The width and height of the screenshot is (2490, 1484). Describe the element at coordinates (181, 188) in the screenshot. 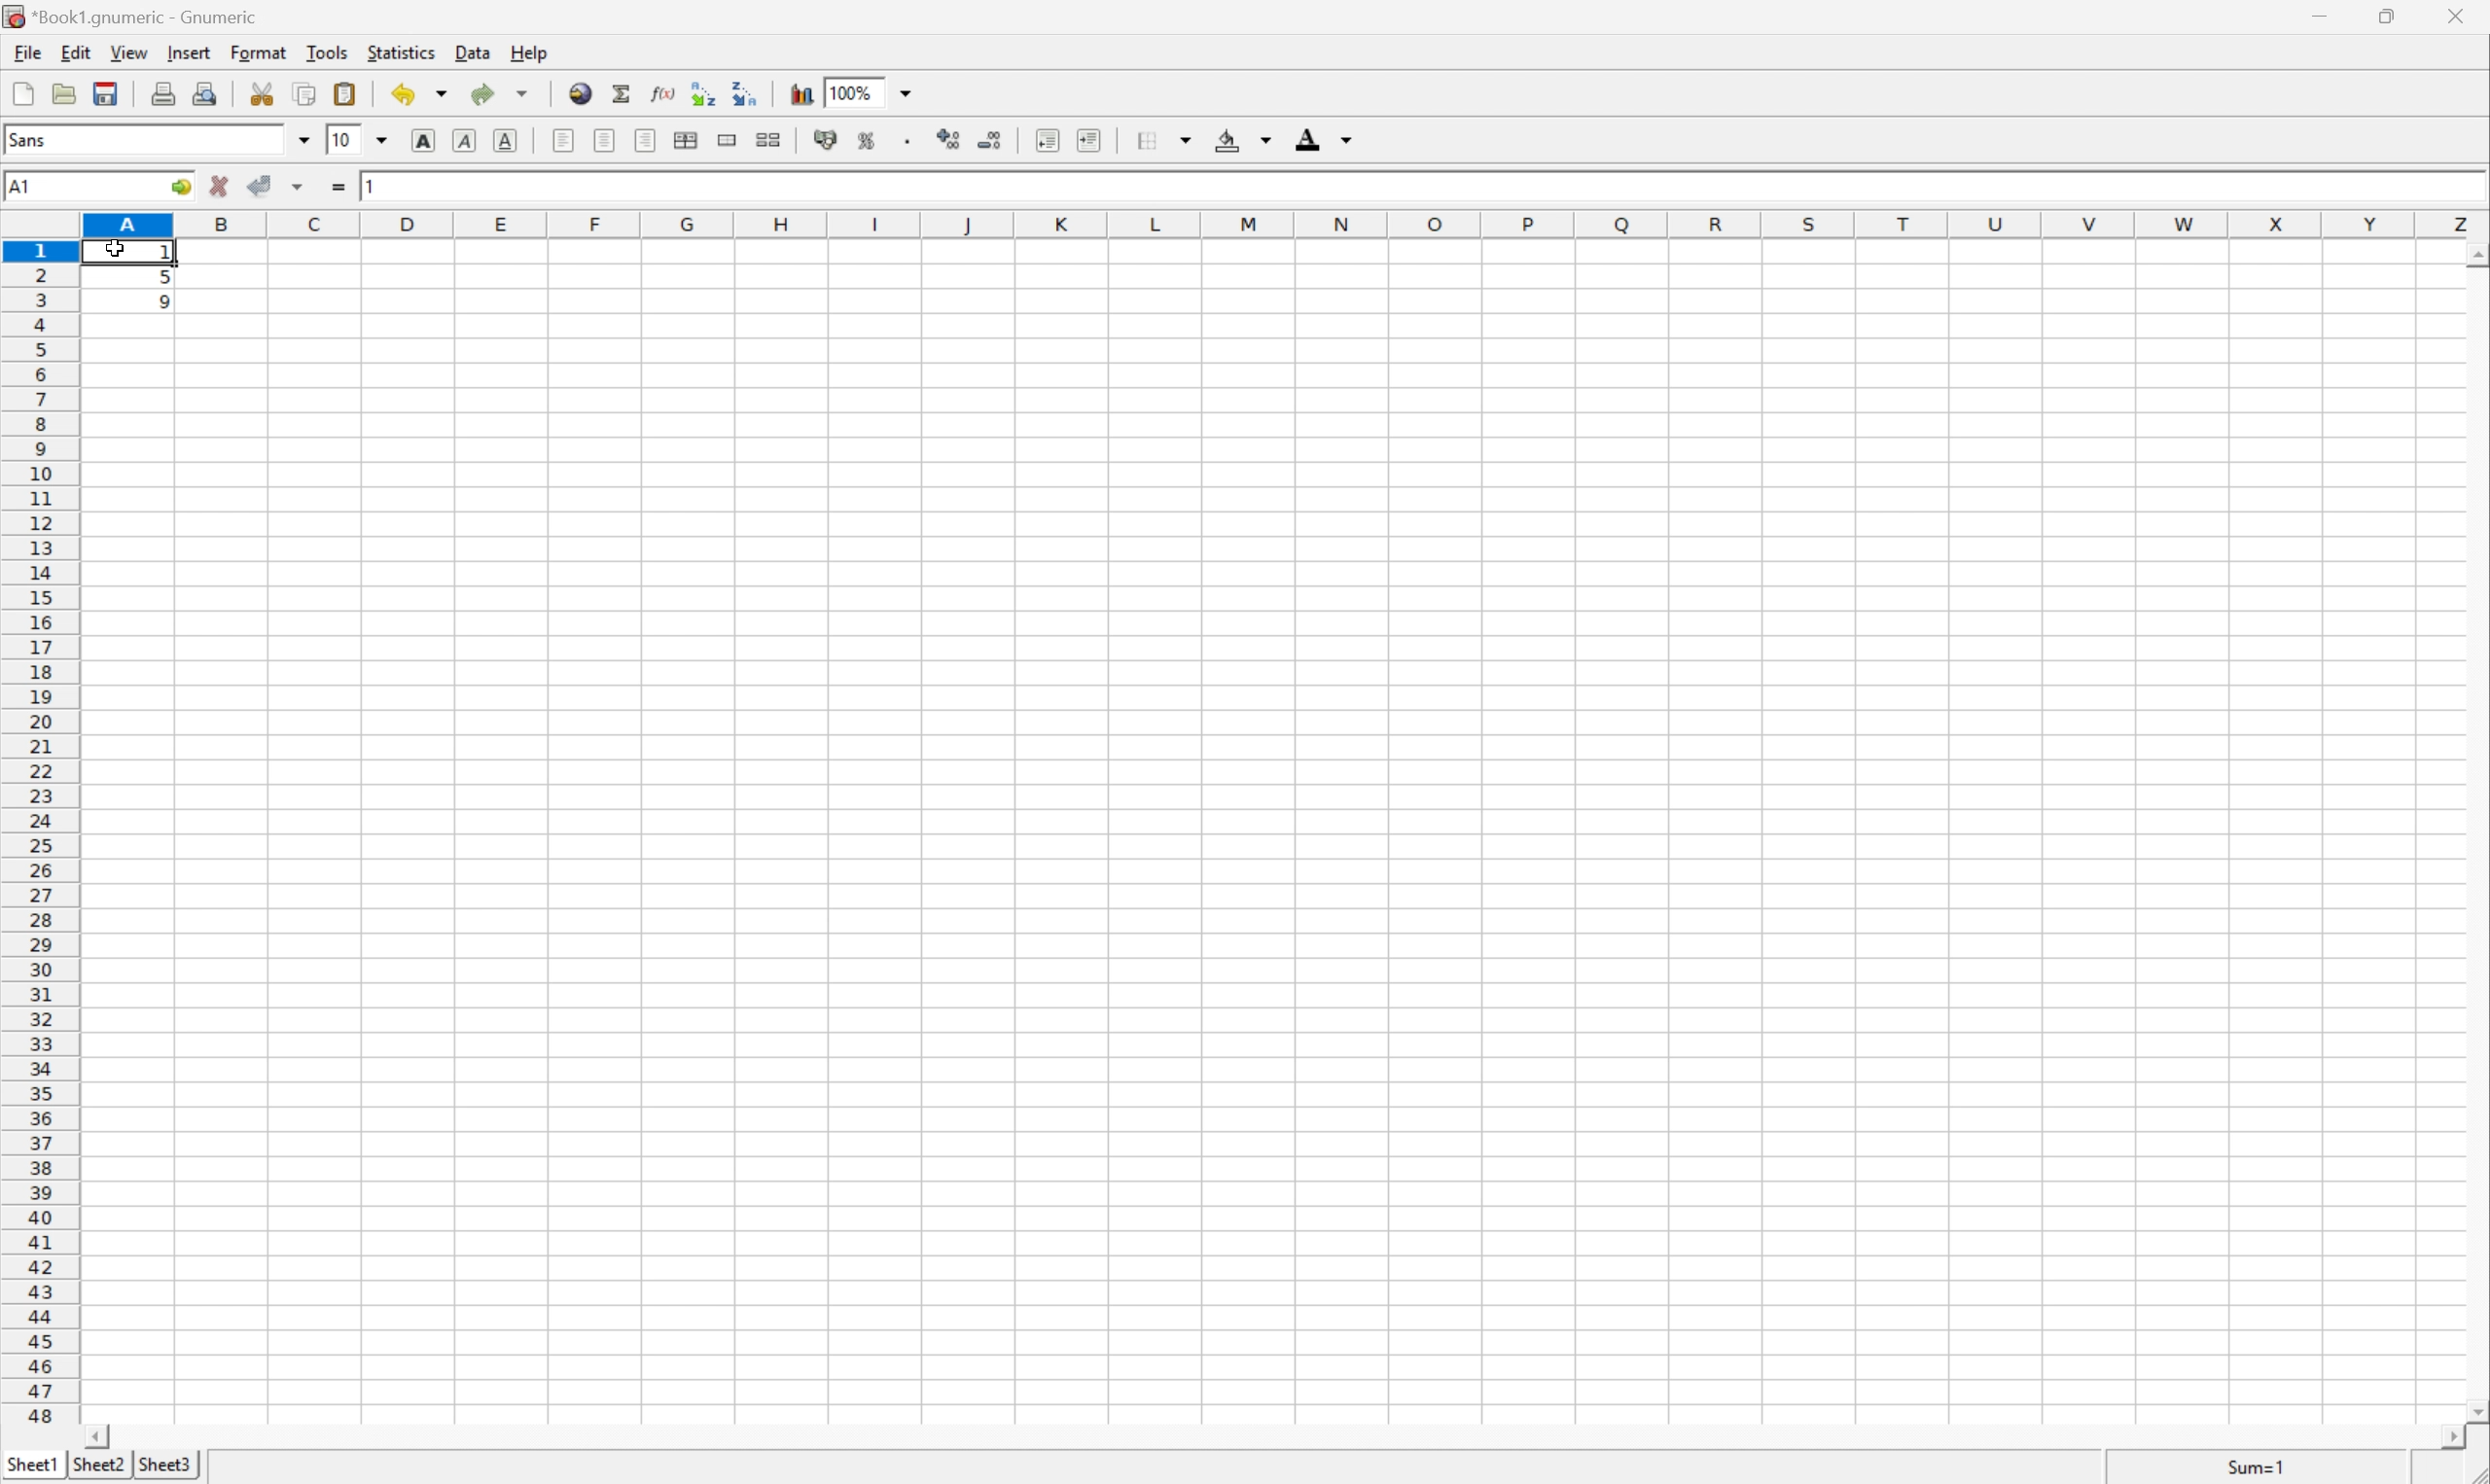

I see `go to` at that location.